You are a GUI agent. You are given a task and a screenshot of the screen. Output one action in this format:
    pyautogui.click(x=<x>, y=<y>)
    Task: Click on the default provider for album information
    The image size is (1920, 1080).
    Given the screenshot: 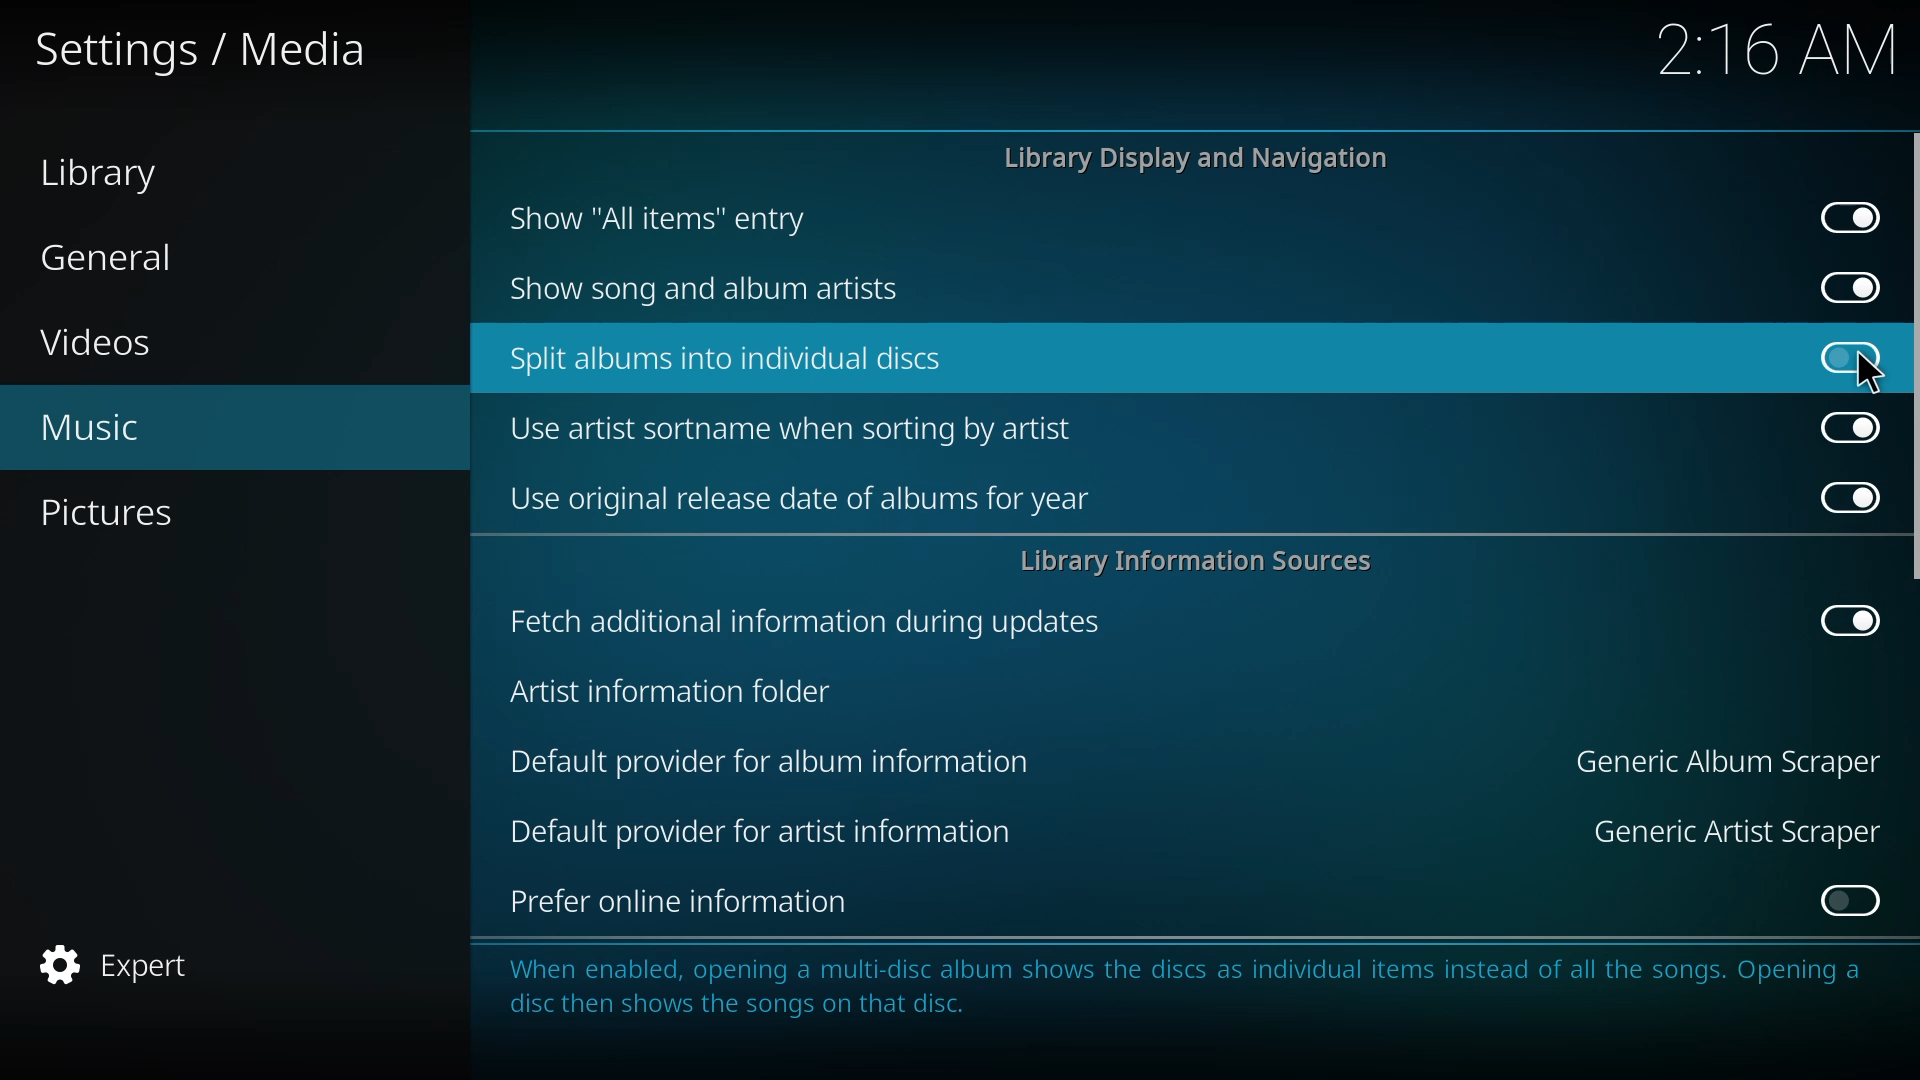 What is the action you would take?
    pyautogui.click(x=771, y=761)
    